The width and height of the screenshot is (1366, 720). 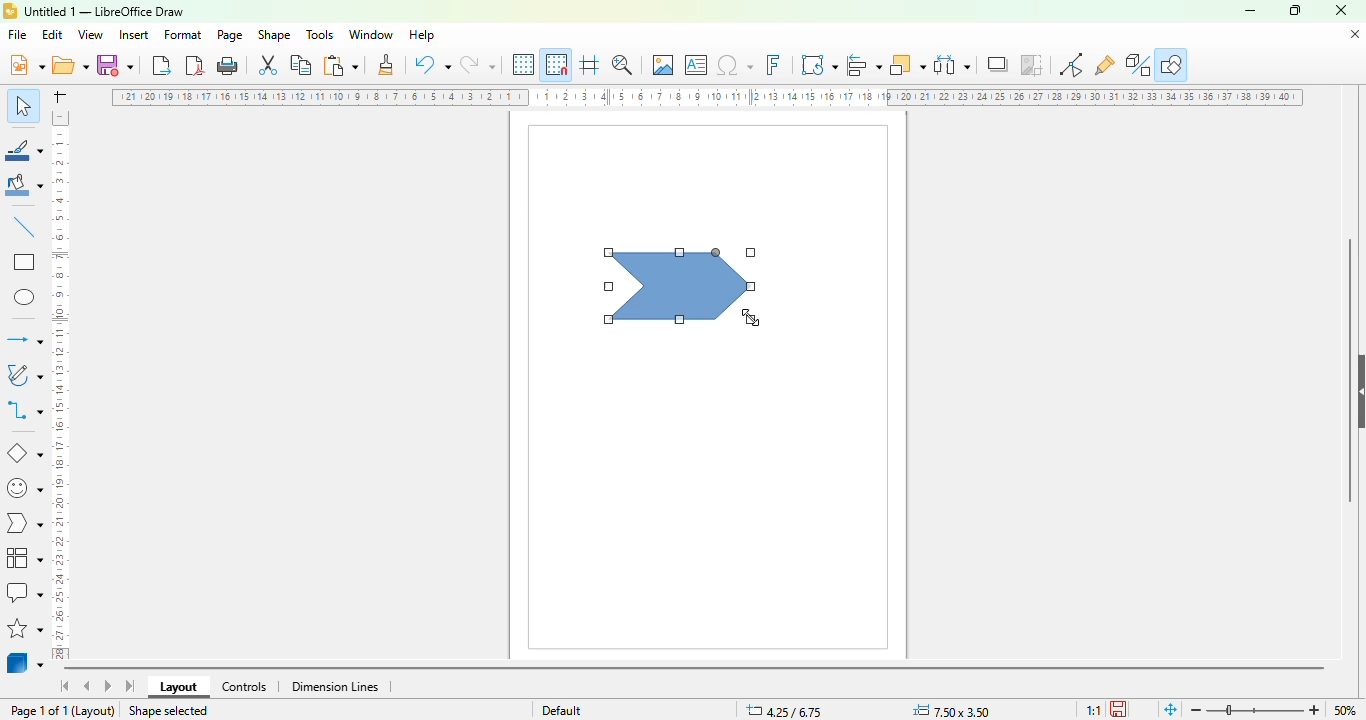 I want to click on export, so click(x=163, y=65).